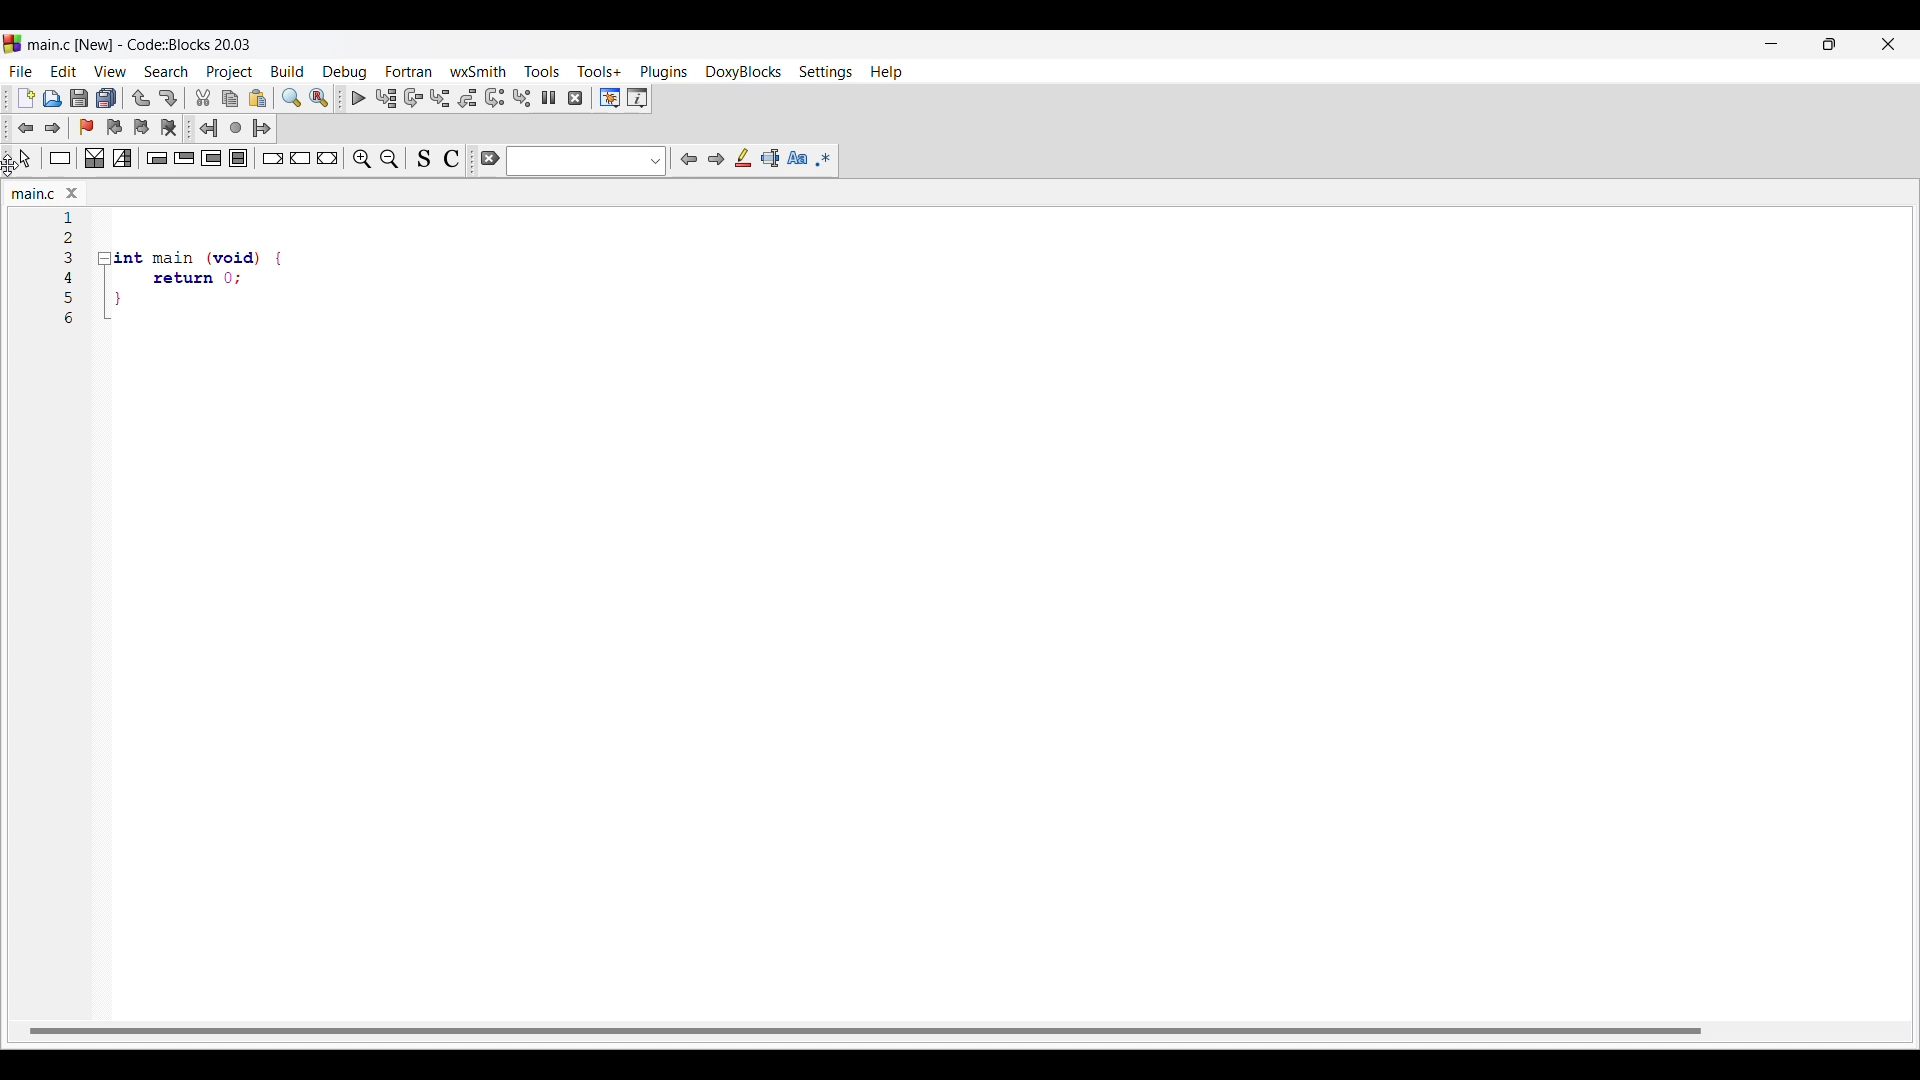  Describe the element at coordinates (258, 98) in the screenshot. I see `Paste` at that location.